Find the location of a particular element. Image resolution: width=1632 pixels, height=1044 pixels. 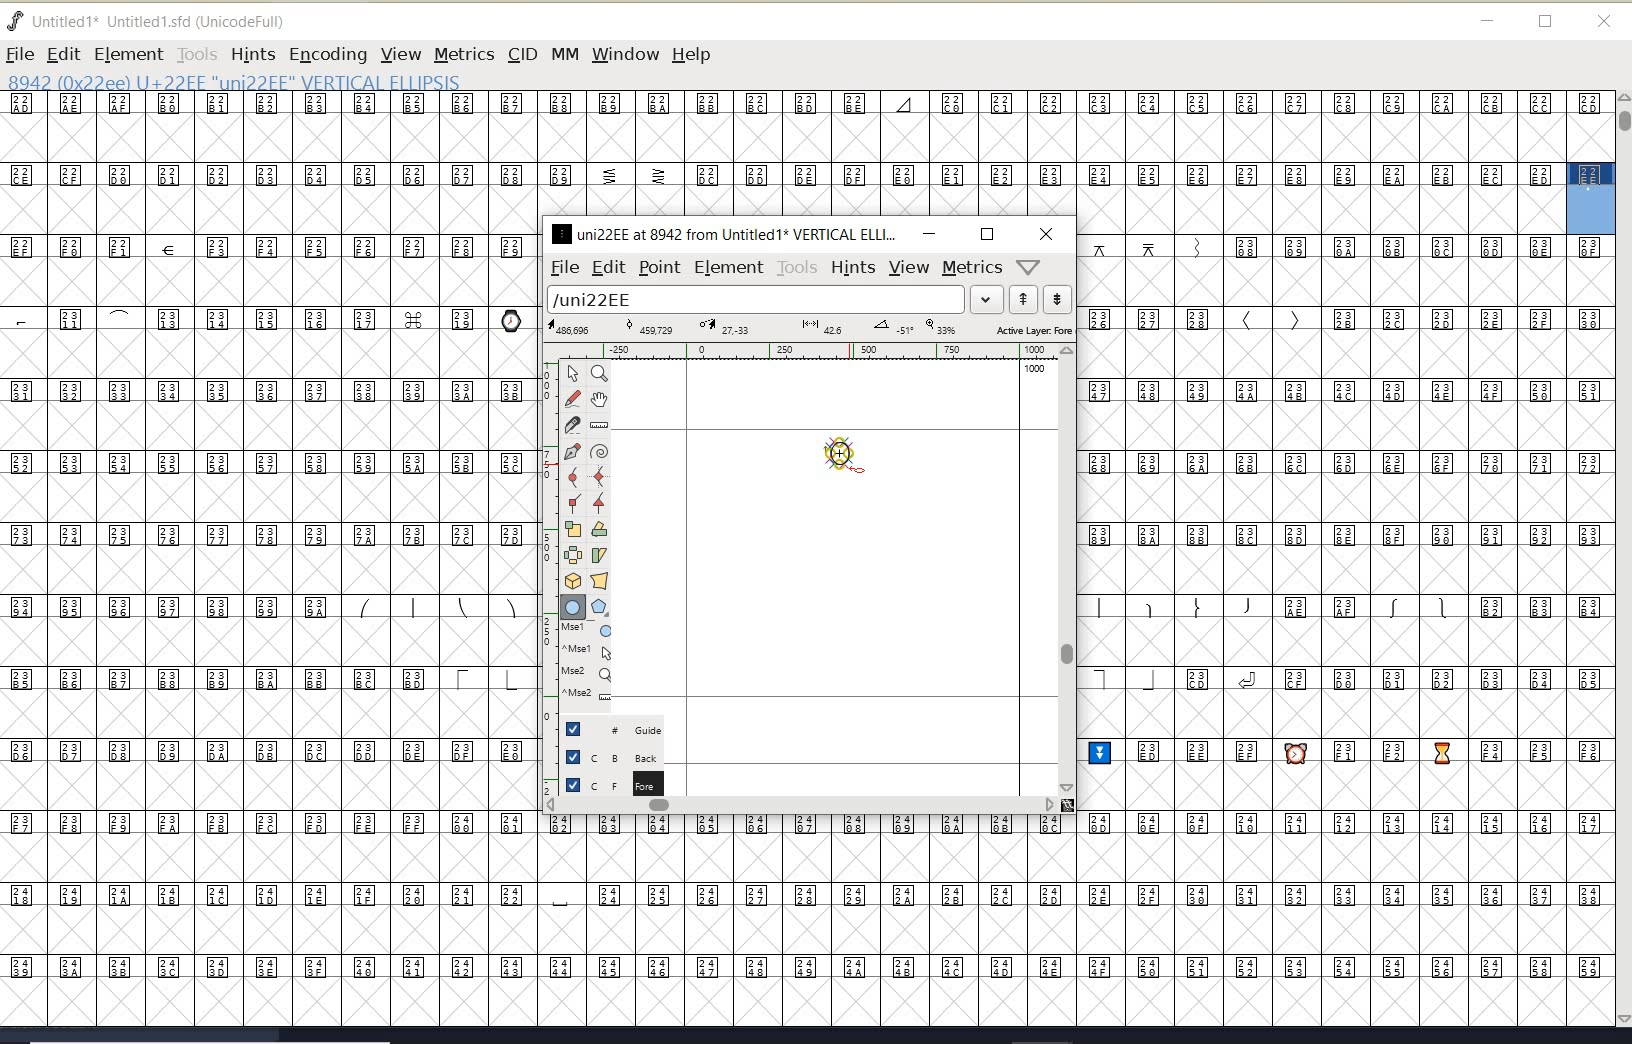

change whether spiro is active or not is located at coordinates (599, 454).